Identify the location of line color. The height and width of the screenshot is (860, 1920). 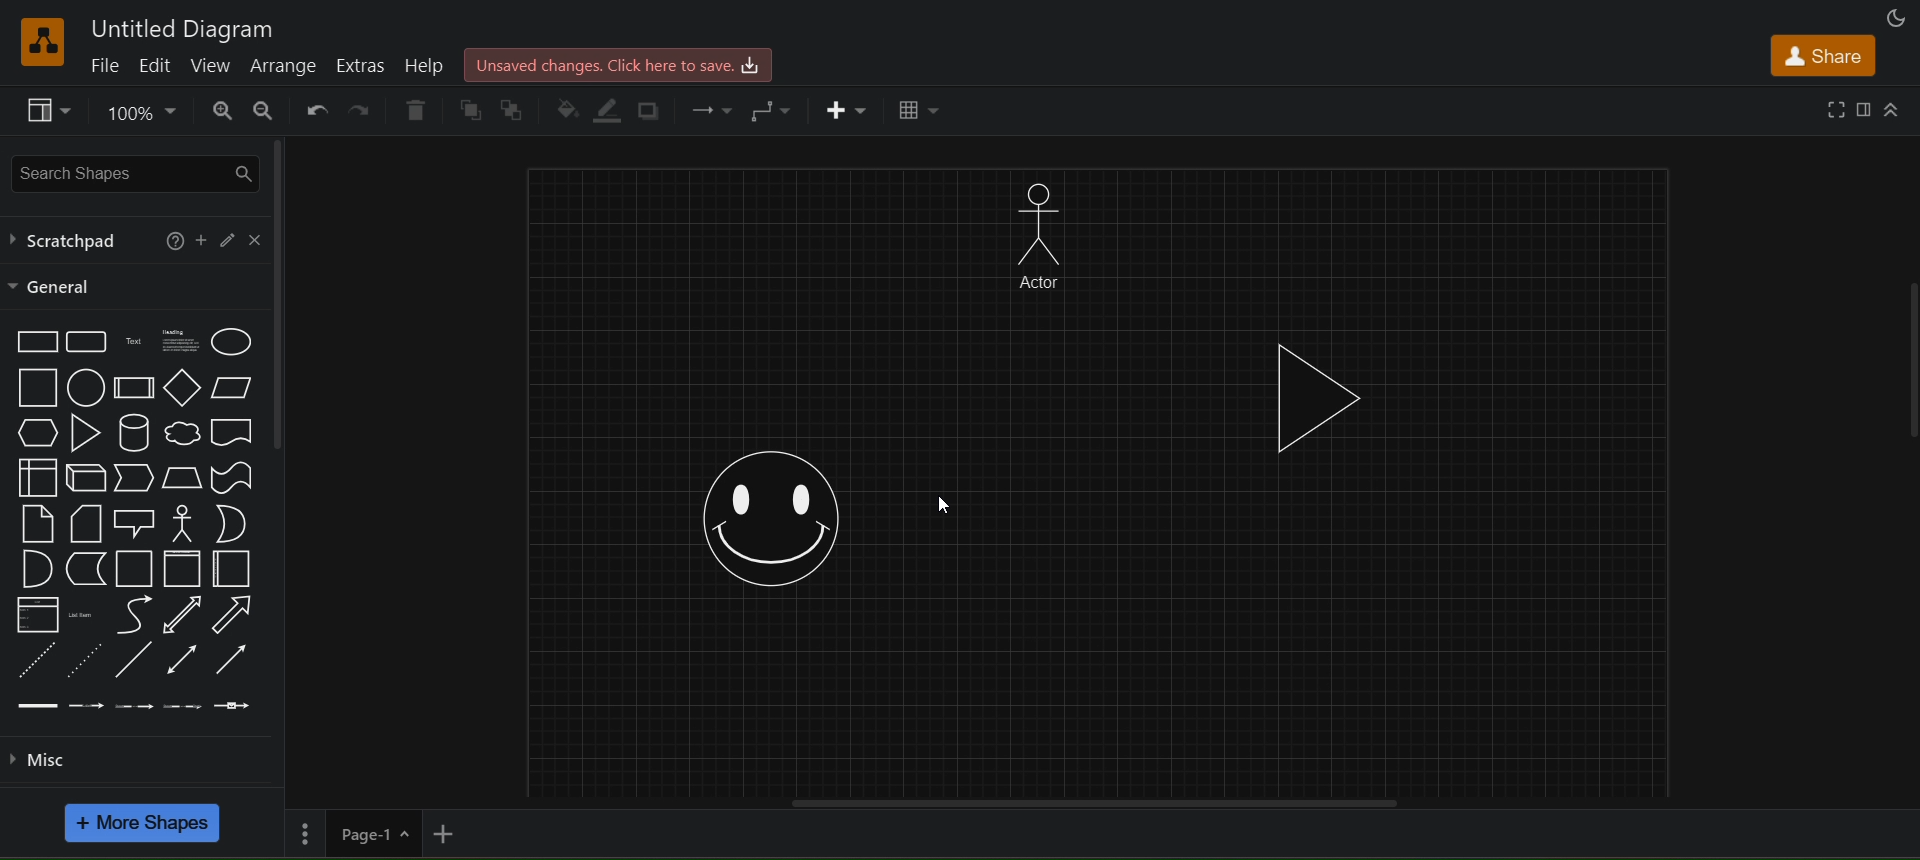
(613, 111).